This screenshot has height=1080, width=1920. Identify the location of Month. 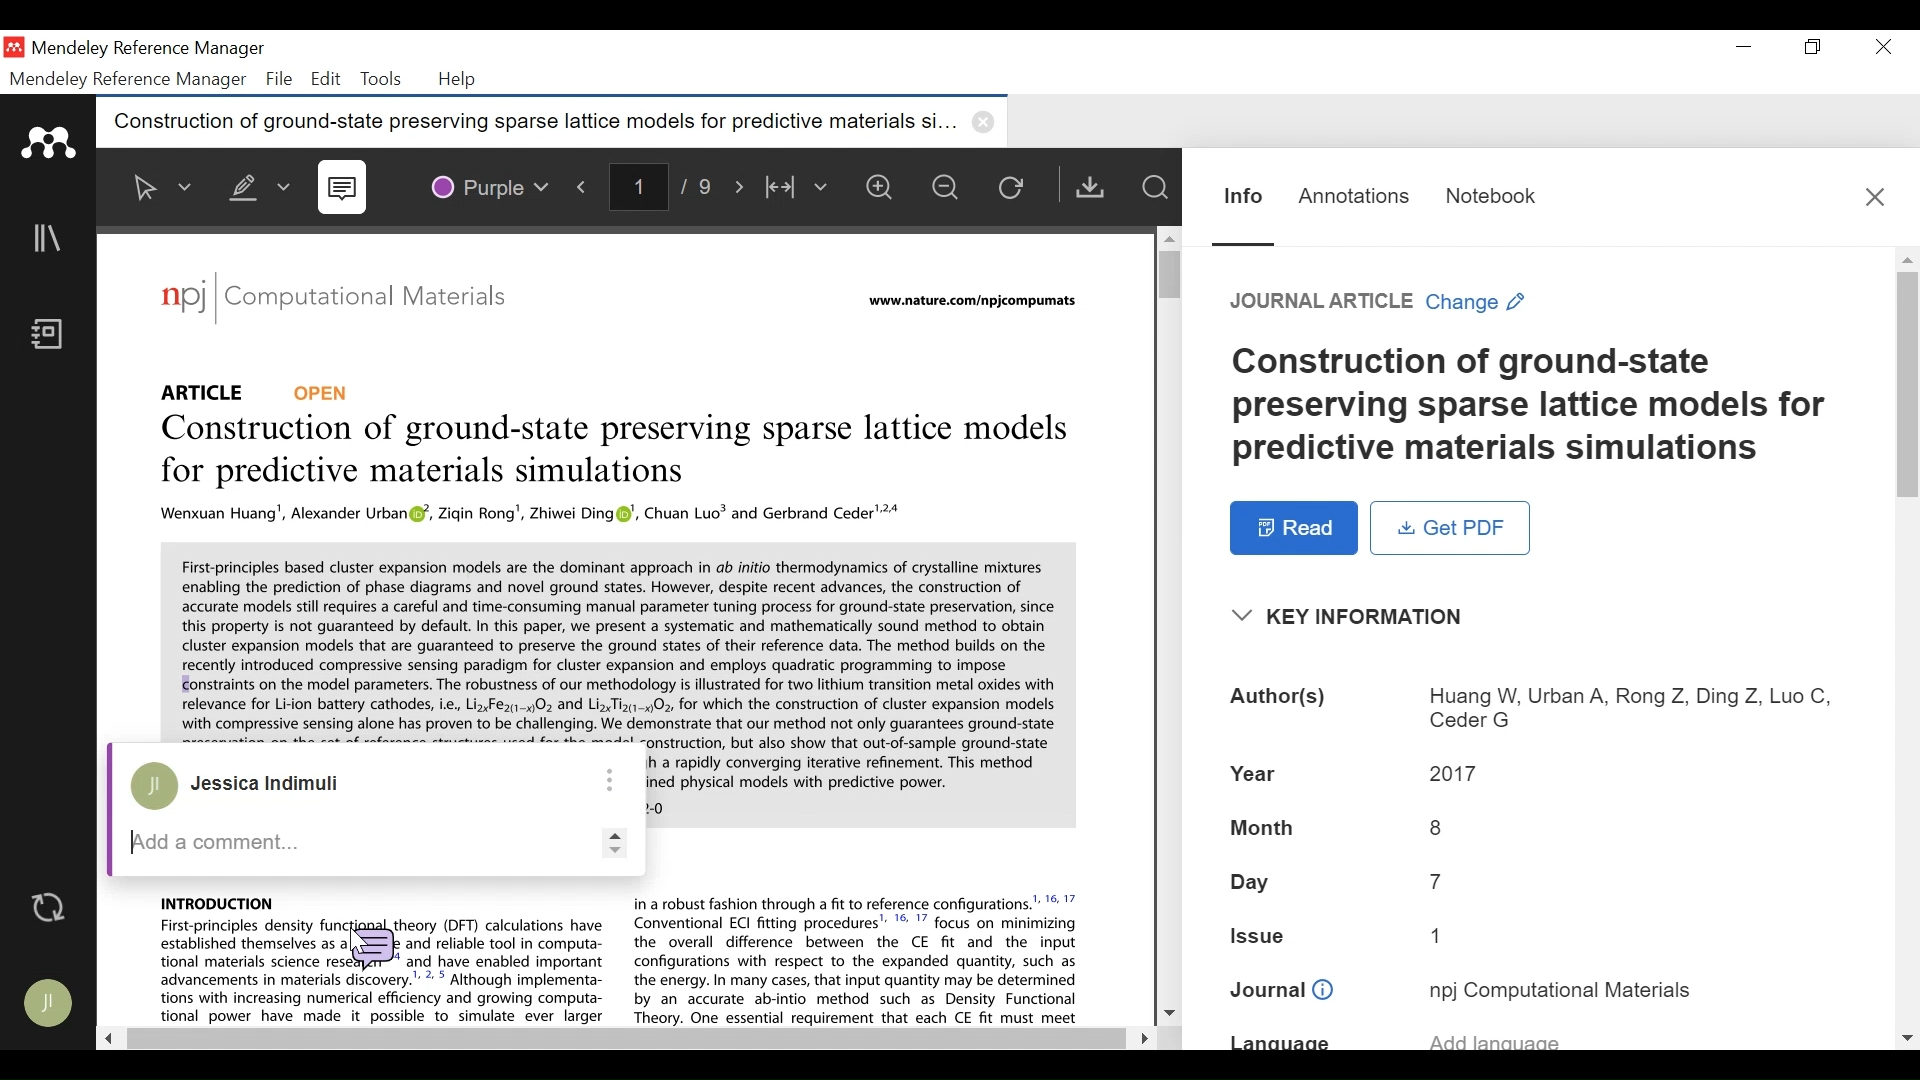
(1533, 827).